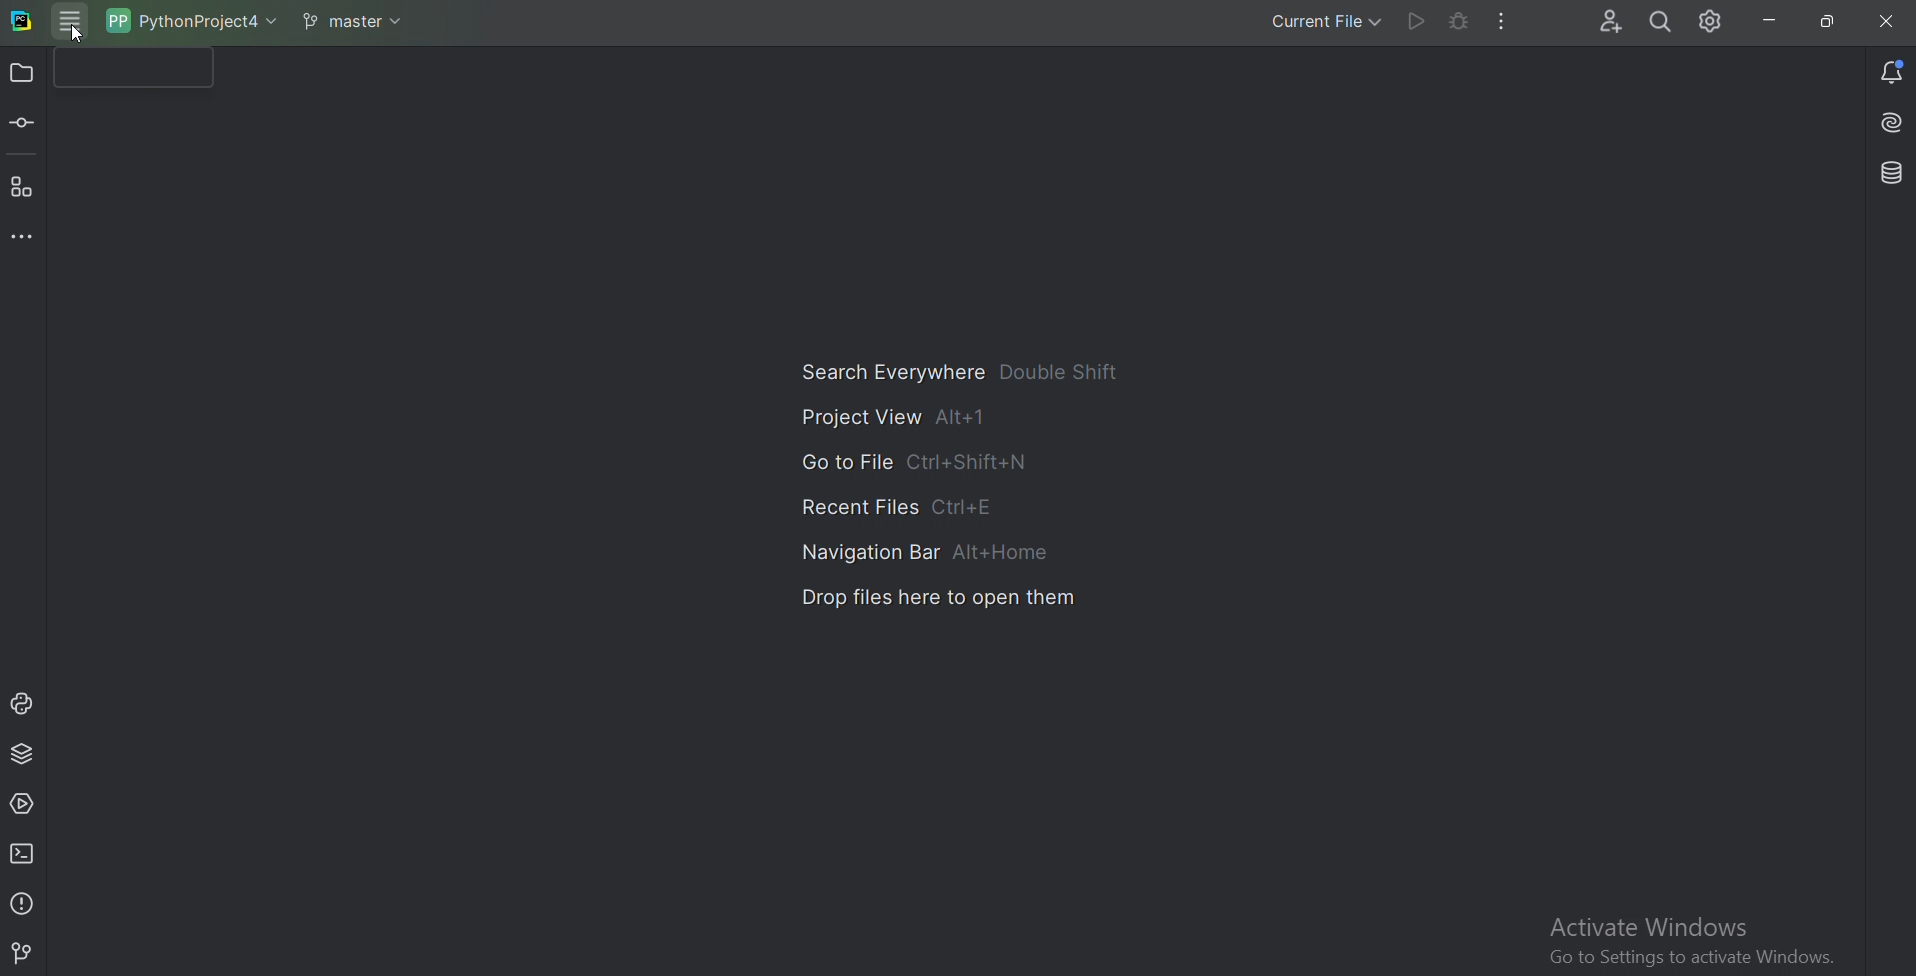 The height and width of the screenshot is (976, 1916). Describe the element at coordinates (23, 903) in the screenshot. I see `Problems` at that location.